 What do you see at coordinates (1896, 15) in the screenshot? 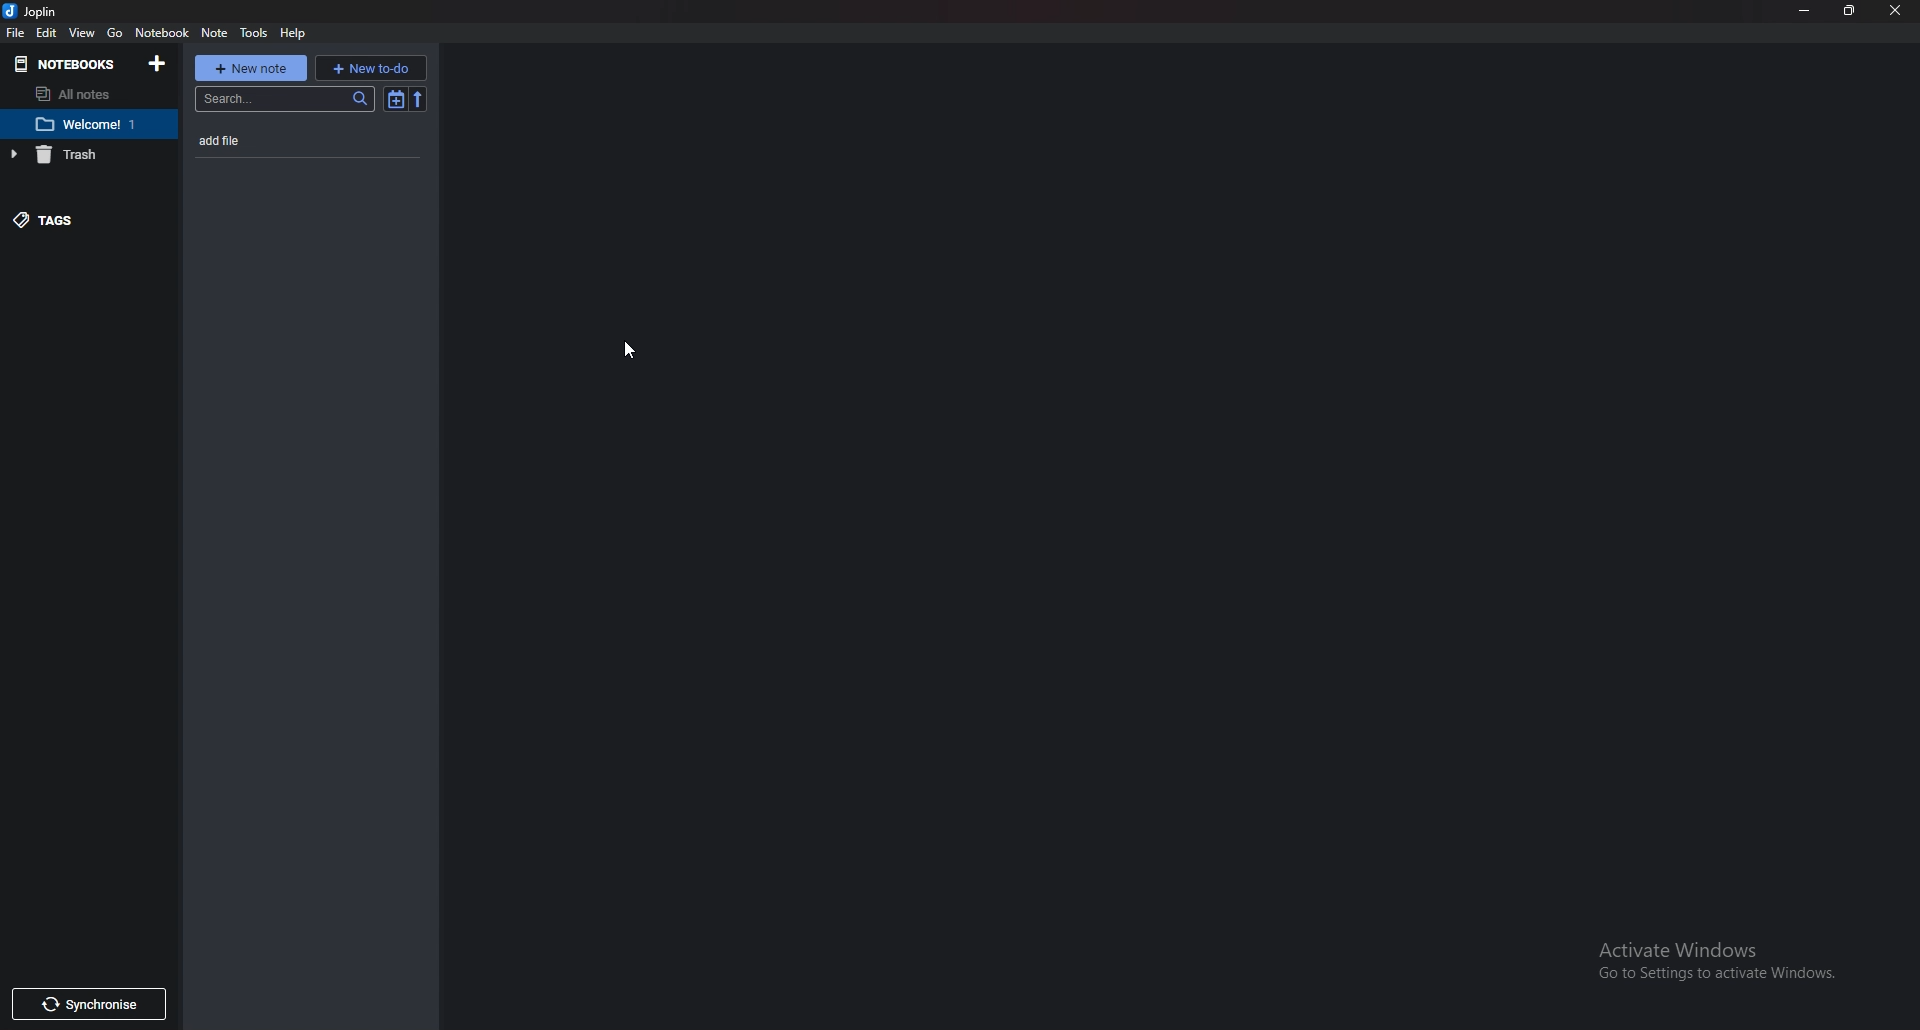
I see `close` at bounding box center [1896, 15].